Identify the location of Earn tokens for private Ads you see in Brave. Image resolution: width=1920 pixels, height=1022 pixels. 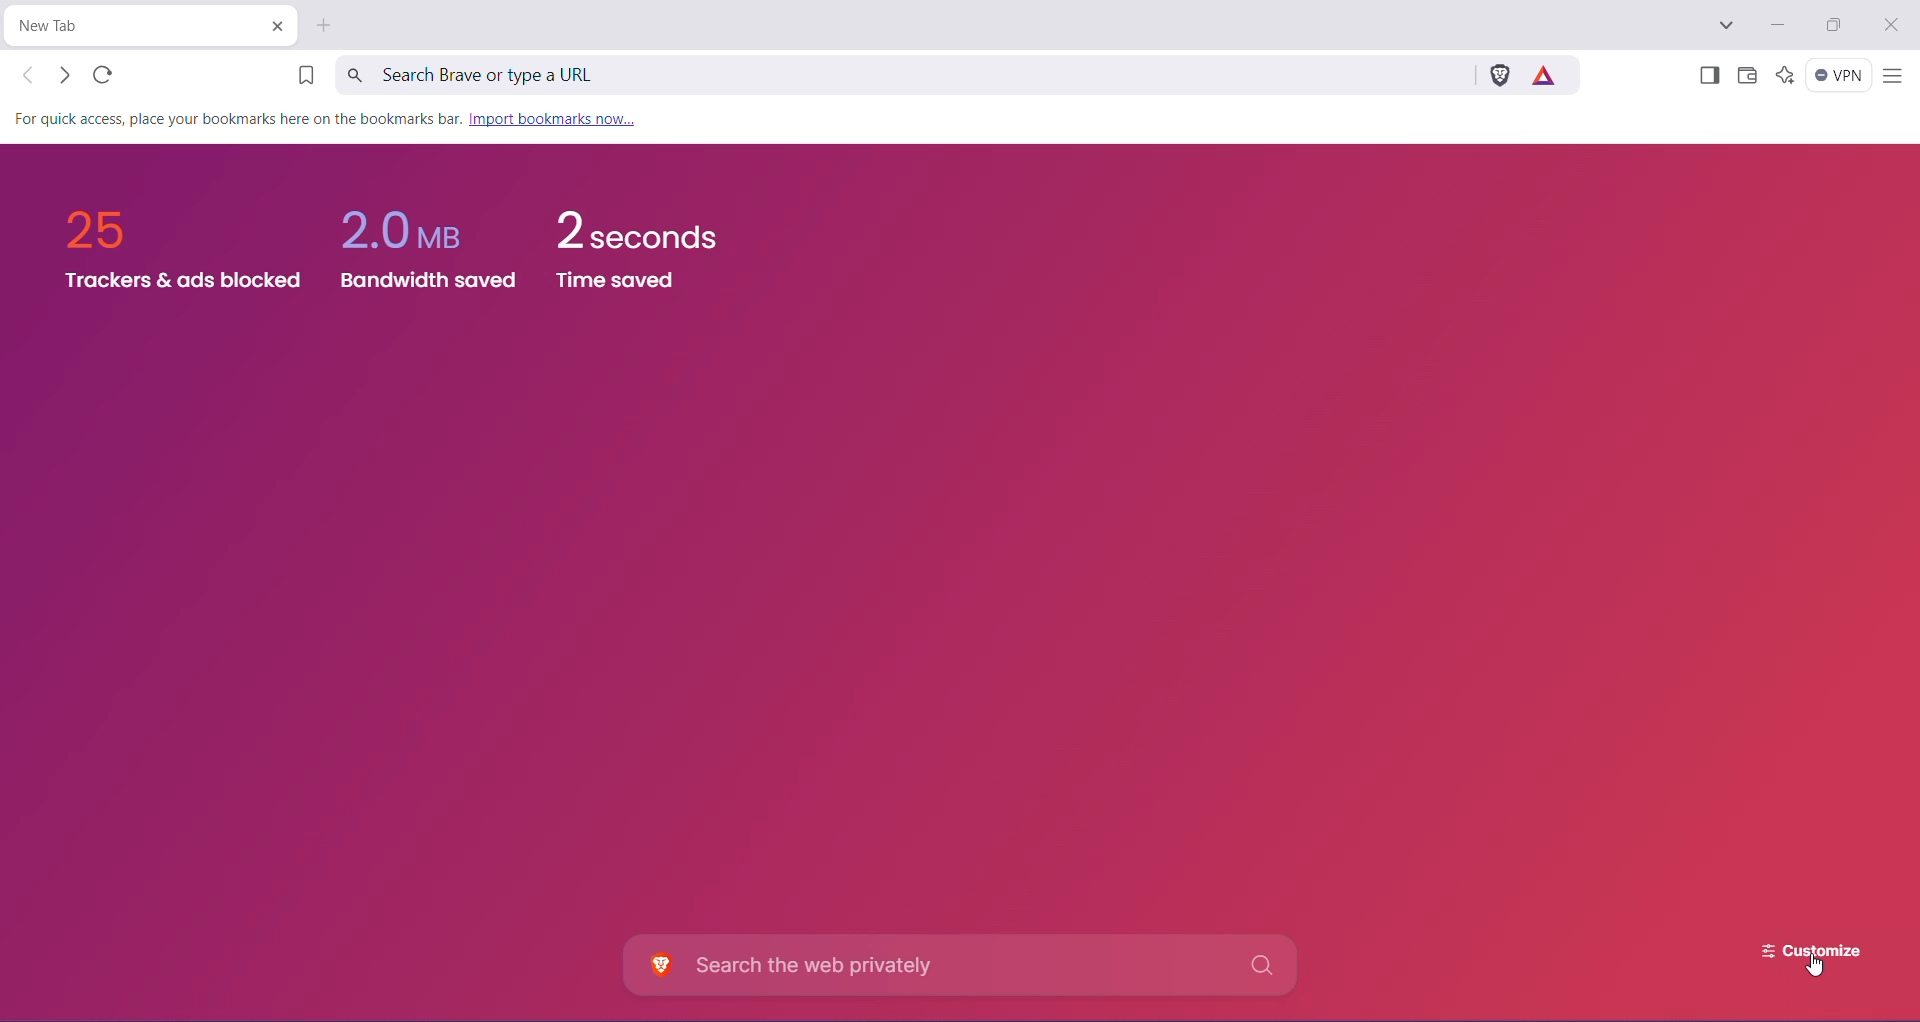
(1548, 74).